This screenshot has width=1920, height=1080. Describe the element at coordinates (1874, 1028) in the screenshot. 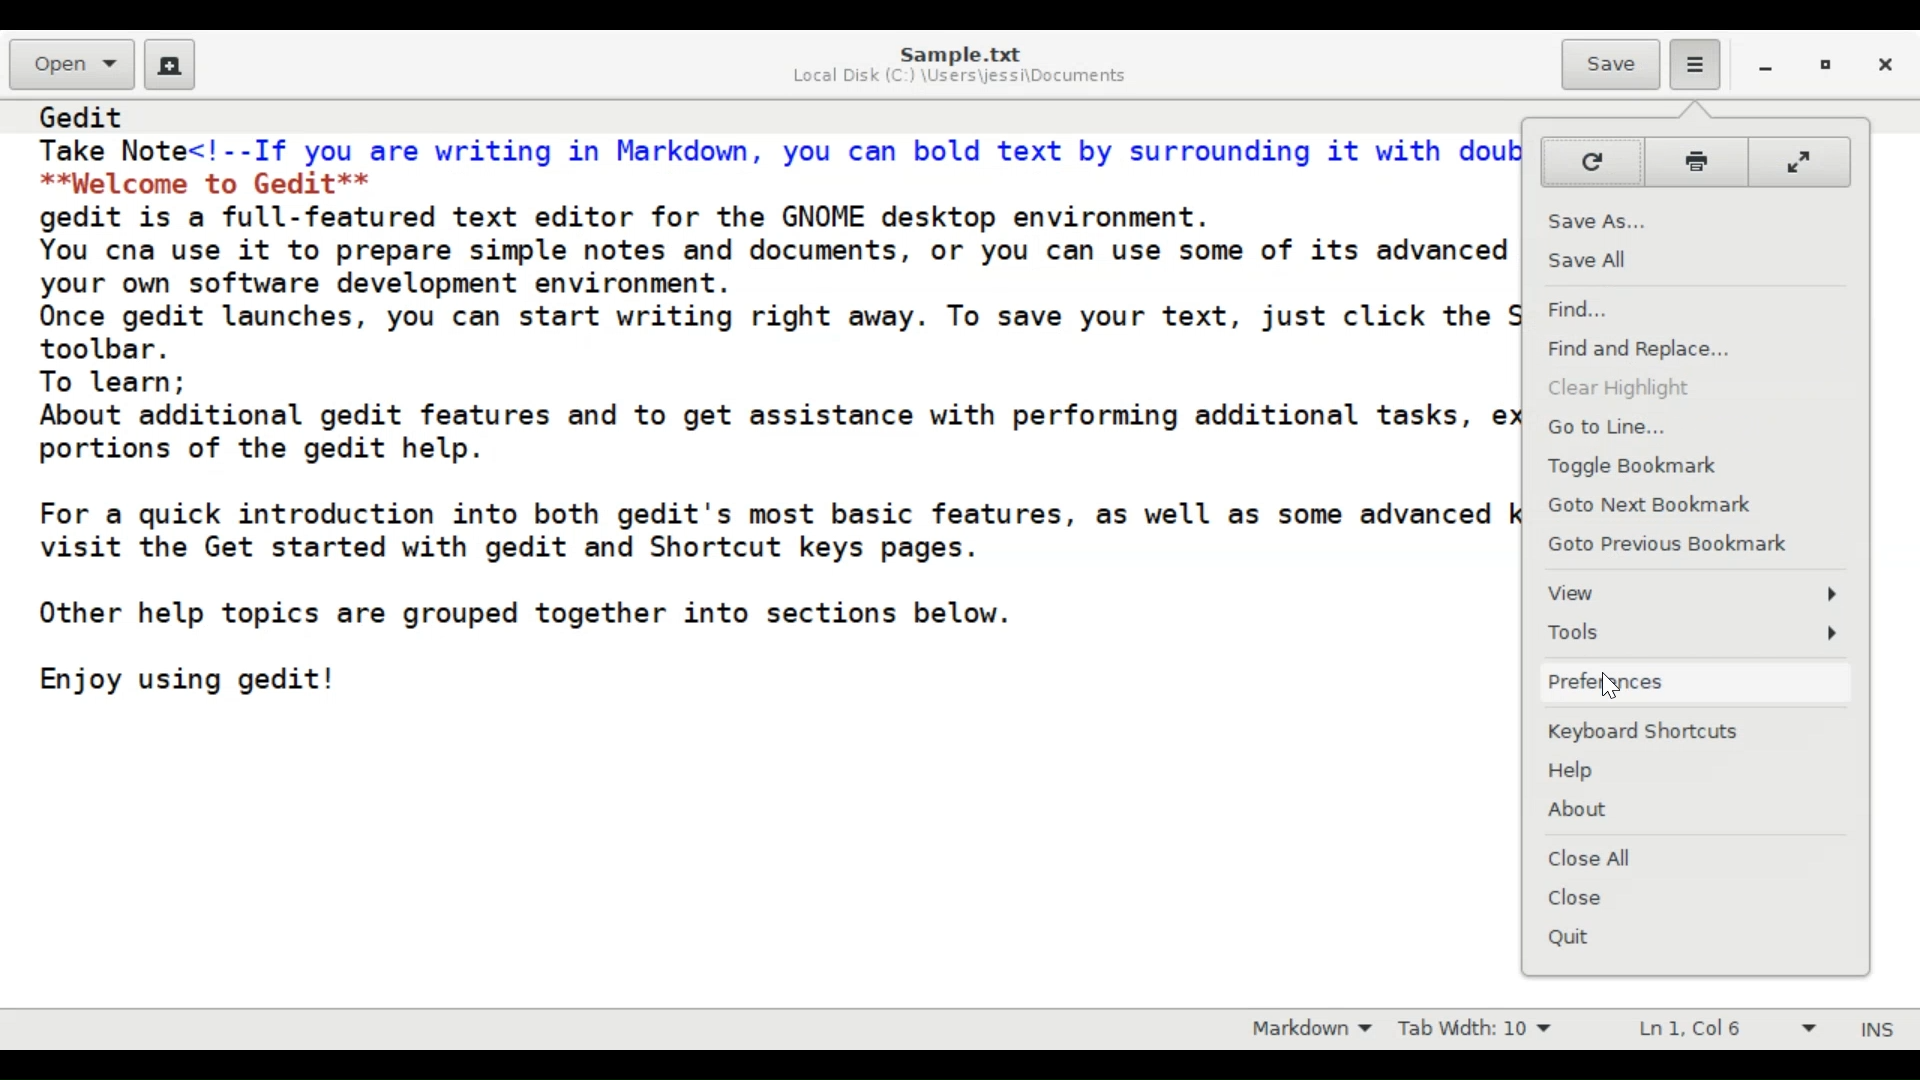

I see `Insert mode (INS)` at that location.